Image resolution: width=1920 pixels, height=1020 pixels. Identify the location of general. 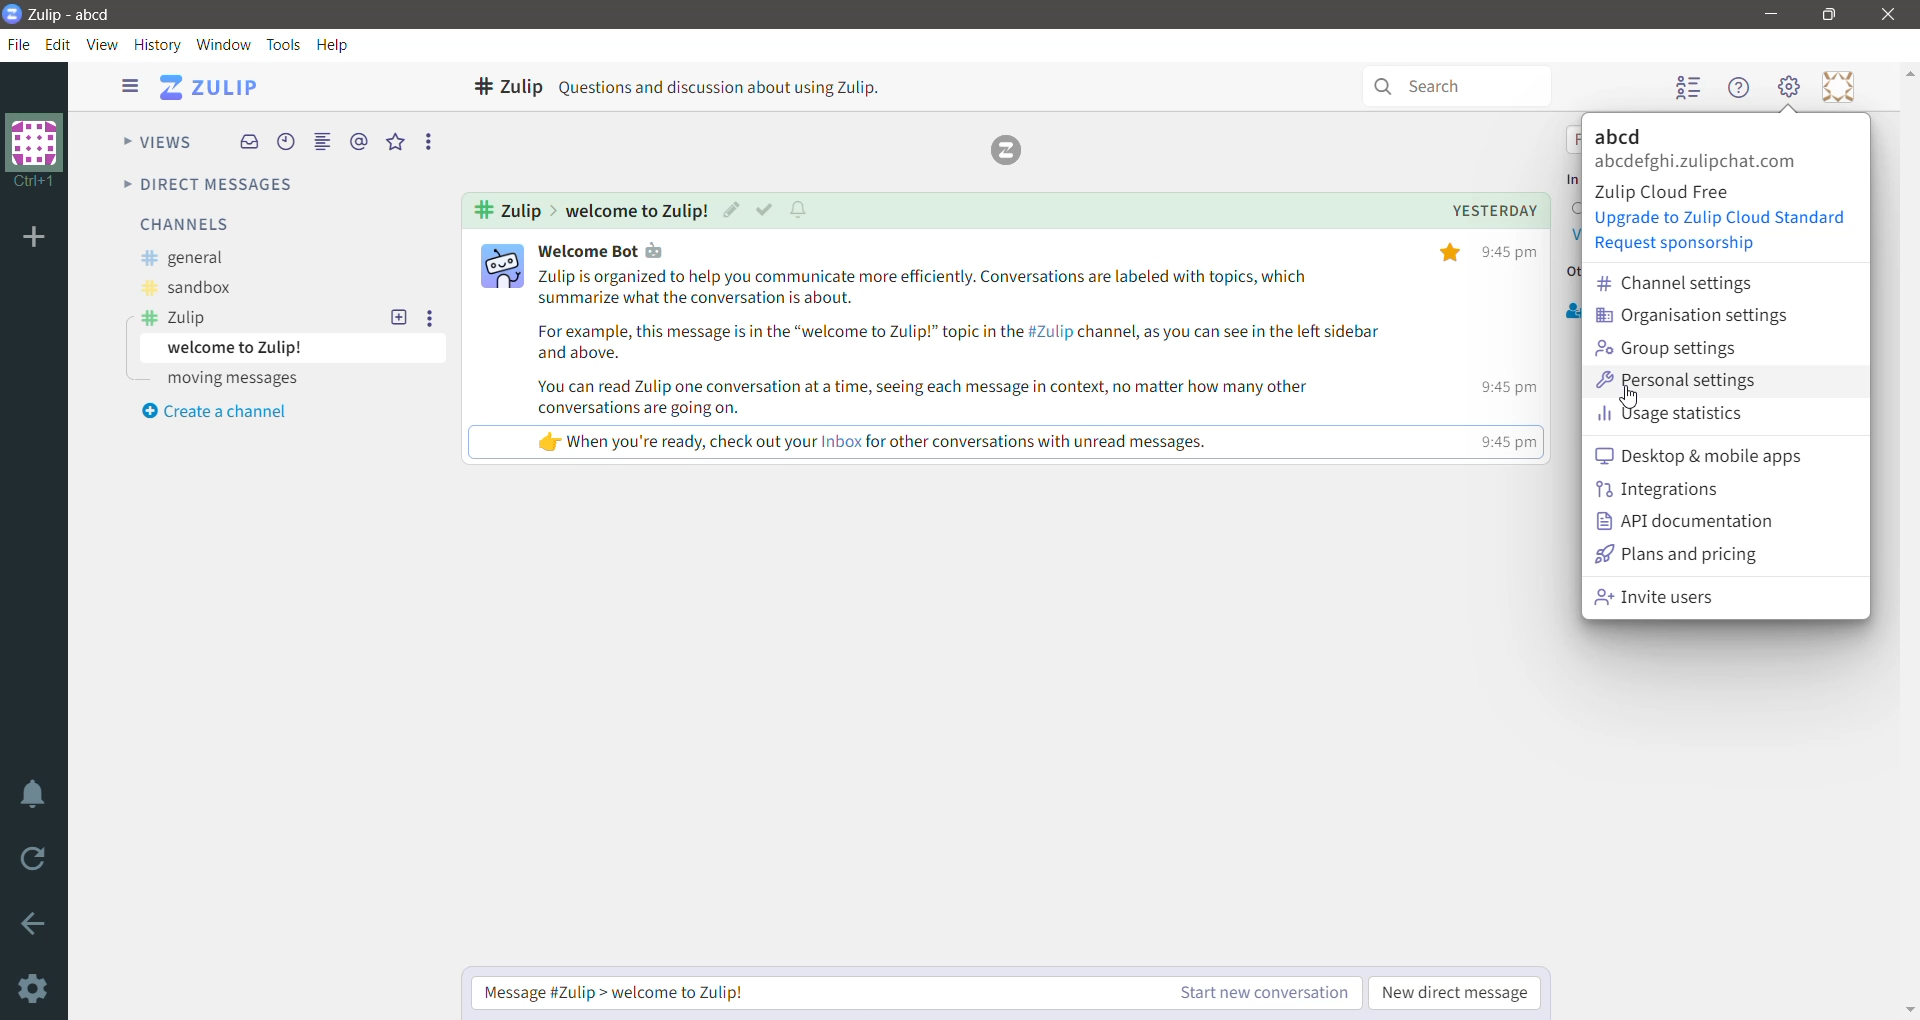
(184, 259).